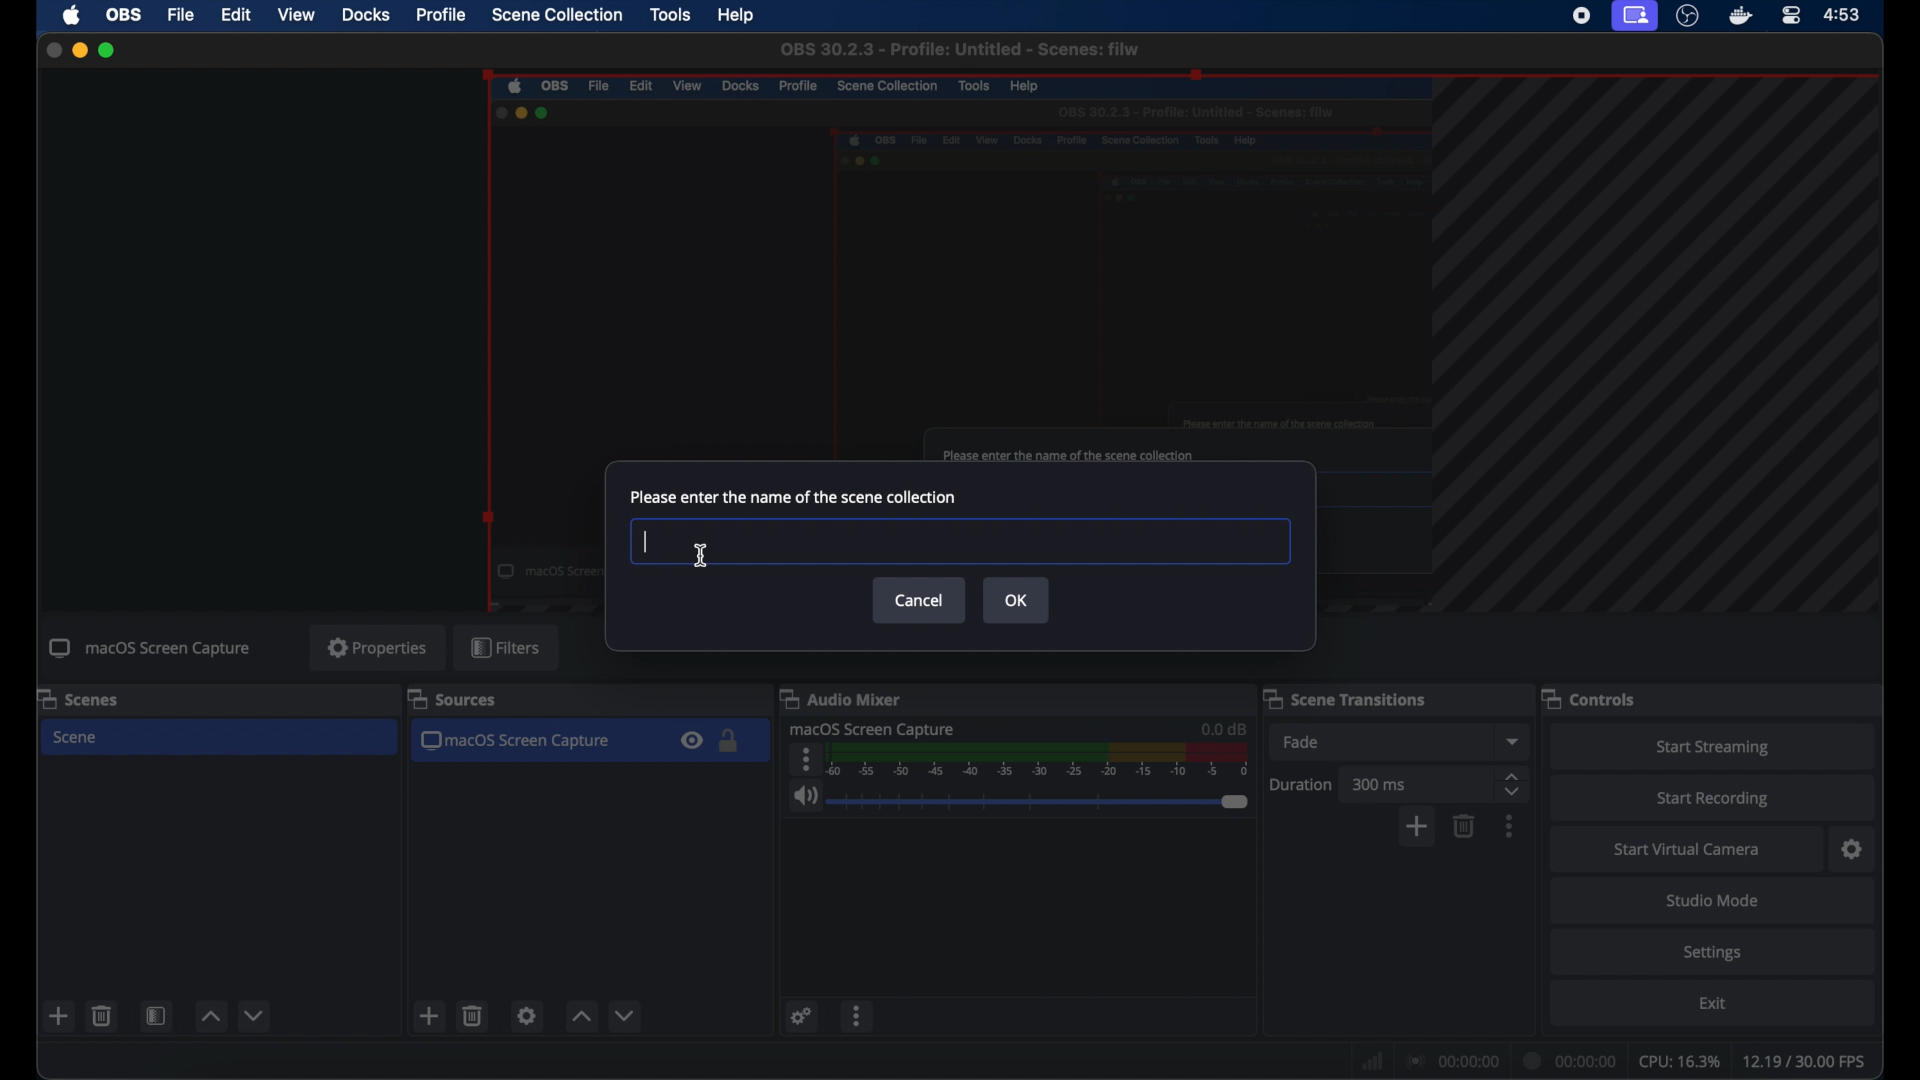 The image size is (1920, 1080). What do you see at coordinates (1713, 1007) in the screenshot?
I see `exit` at bounding box center [1713, 1007].